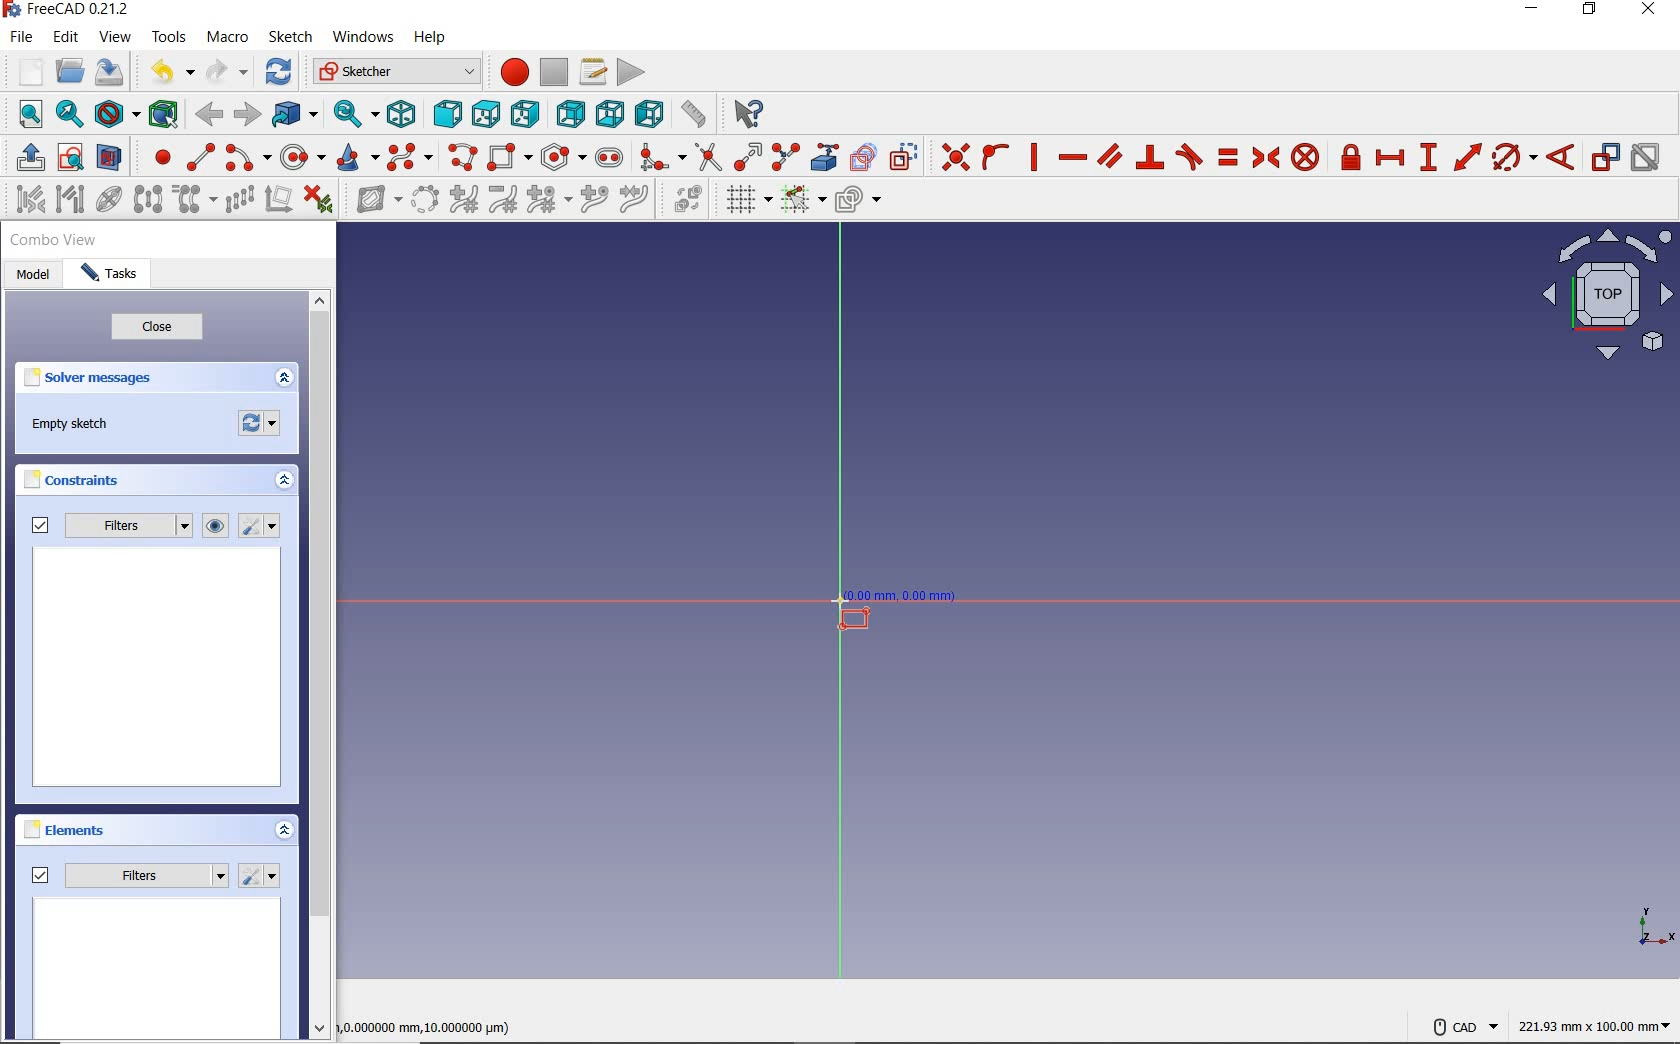 Image resolution: width=1680 pixels, height=1044 pixels. Describe the element at coordinates (1227, 157) in the screenshot. I see `constrain equal` at that location.